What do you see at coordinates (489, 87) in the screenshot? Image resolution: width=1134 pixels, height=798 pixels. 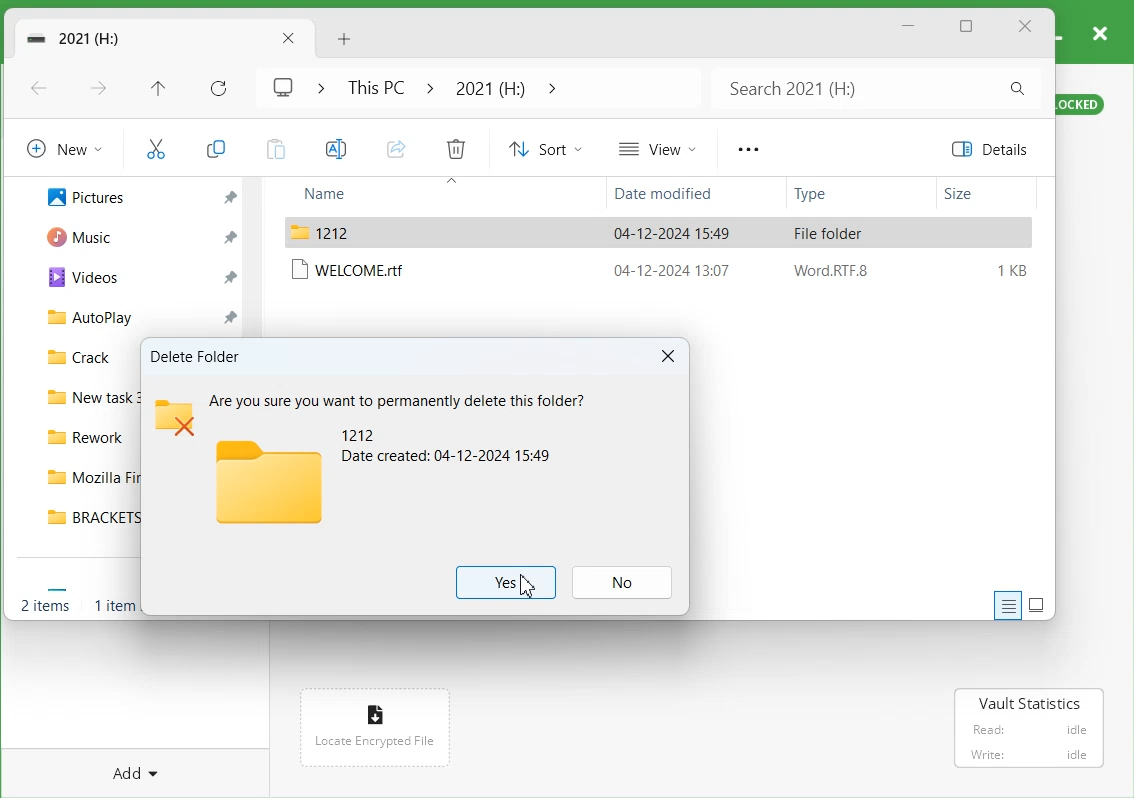 I see `2021 (H:)` at bounding box center [489, 87].